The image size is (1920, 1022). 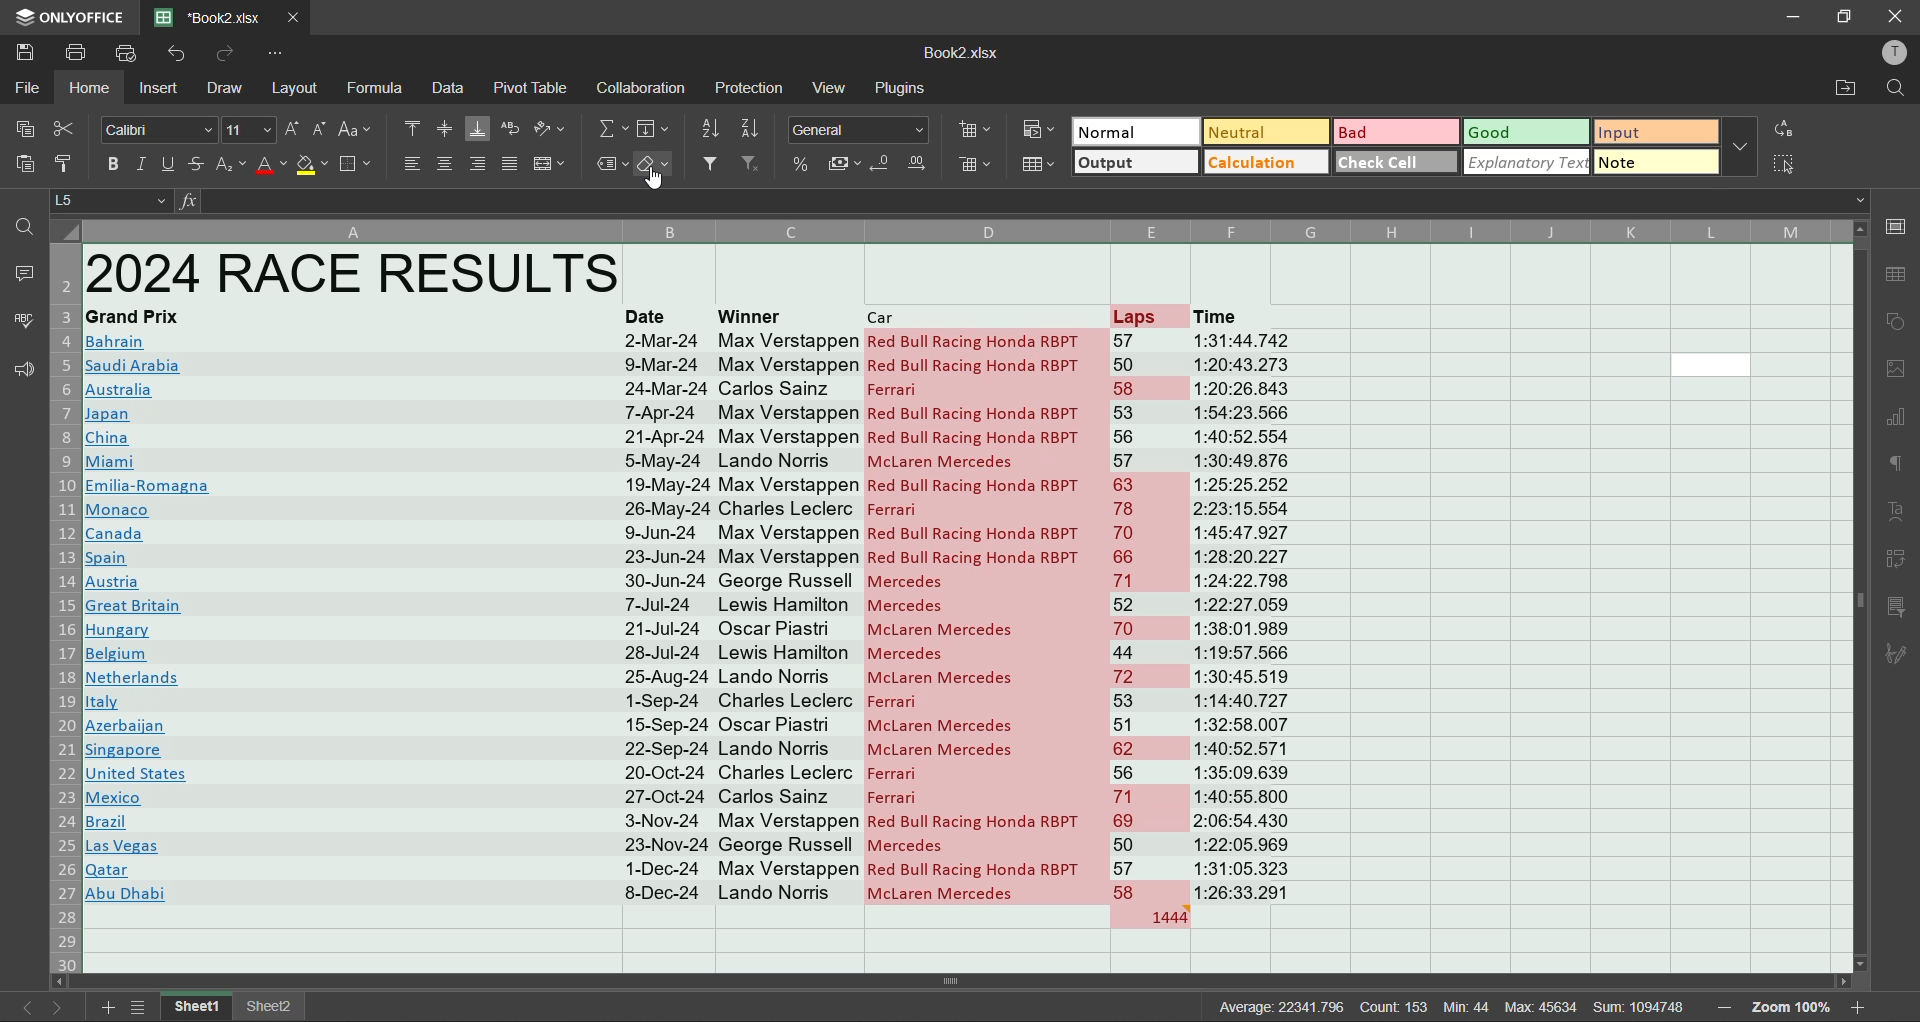 I want to click on good, so click(x=1528, y=133).